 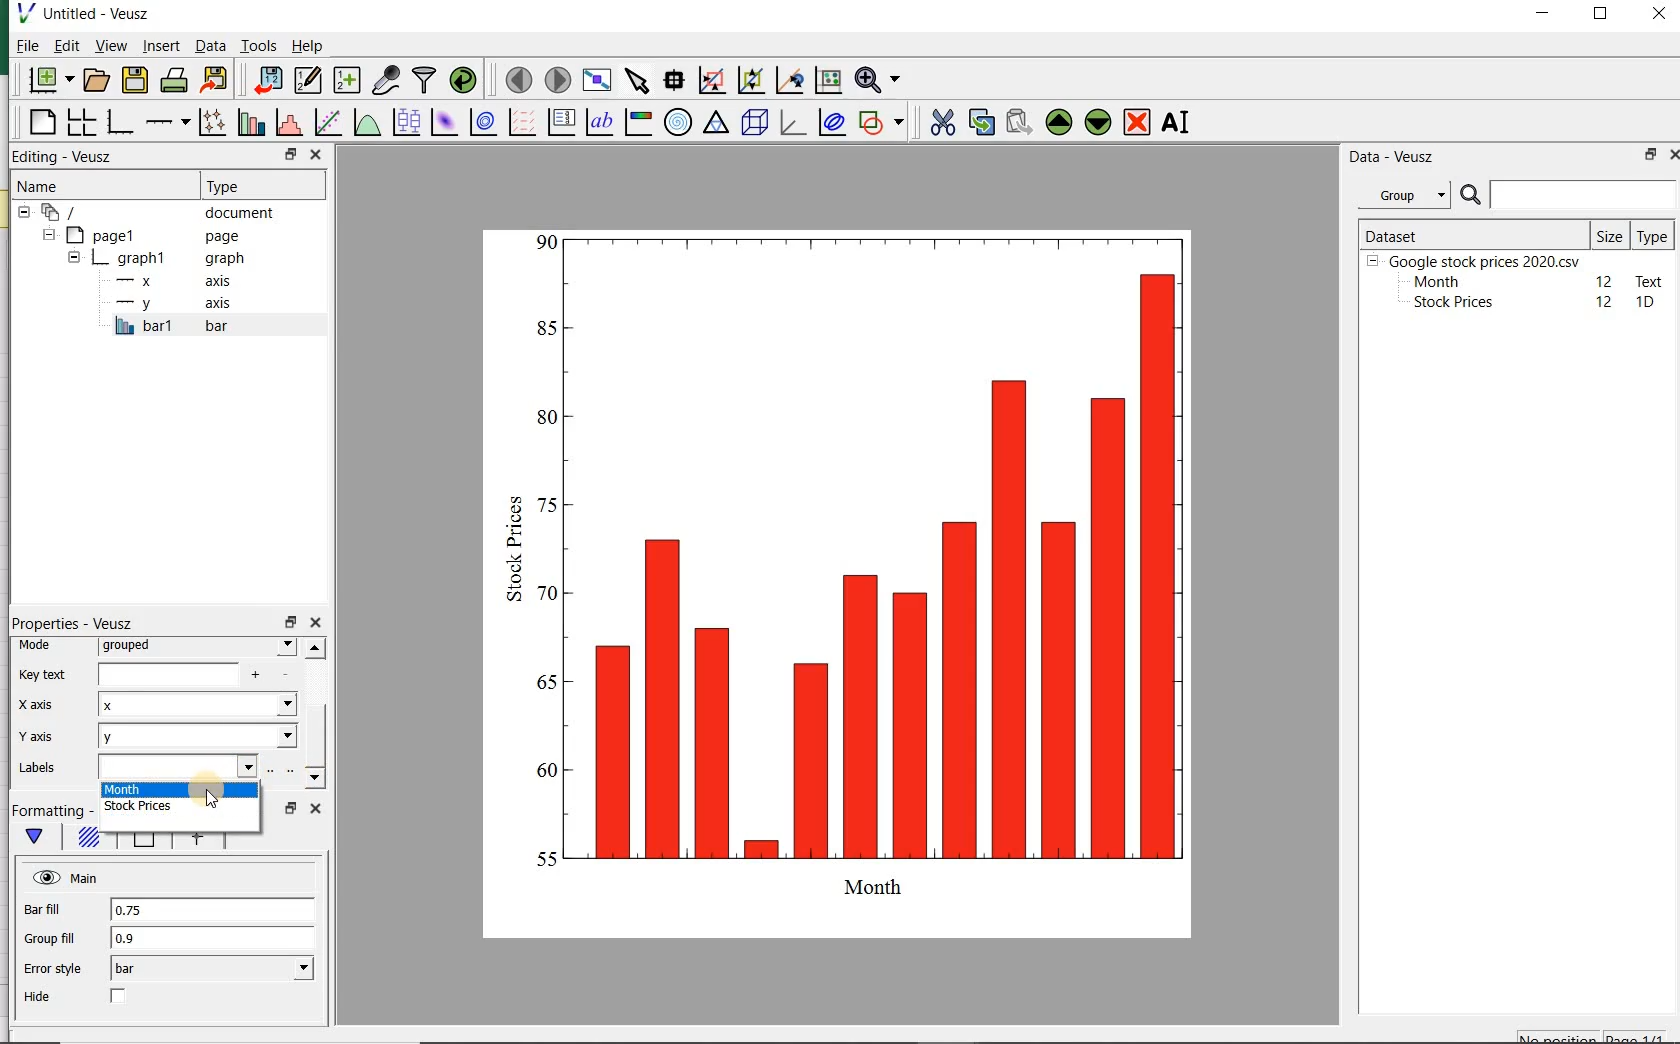 I want to click on Main, so click(x=67, y=877).